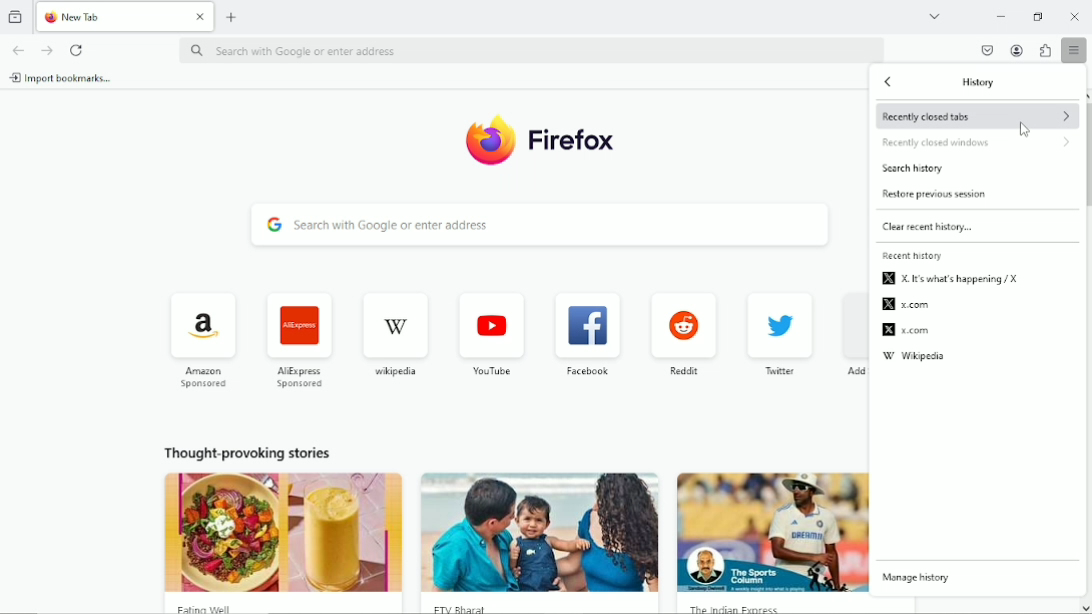 This screenshot has width=1092, height=614. What do you see at coordinates (935, 14) in the screenshot?
I see `list all tabs` at bounding box center [935, 14].